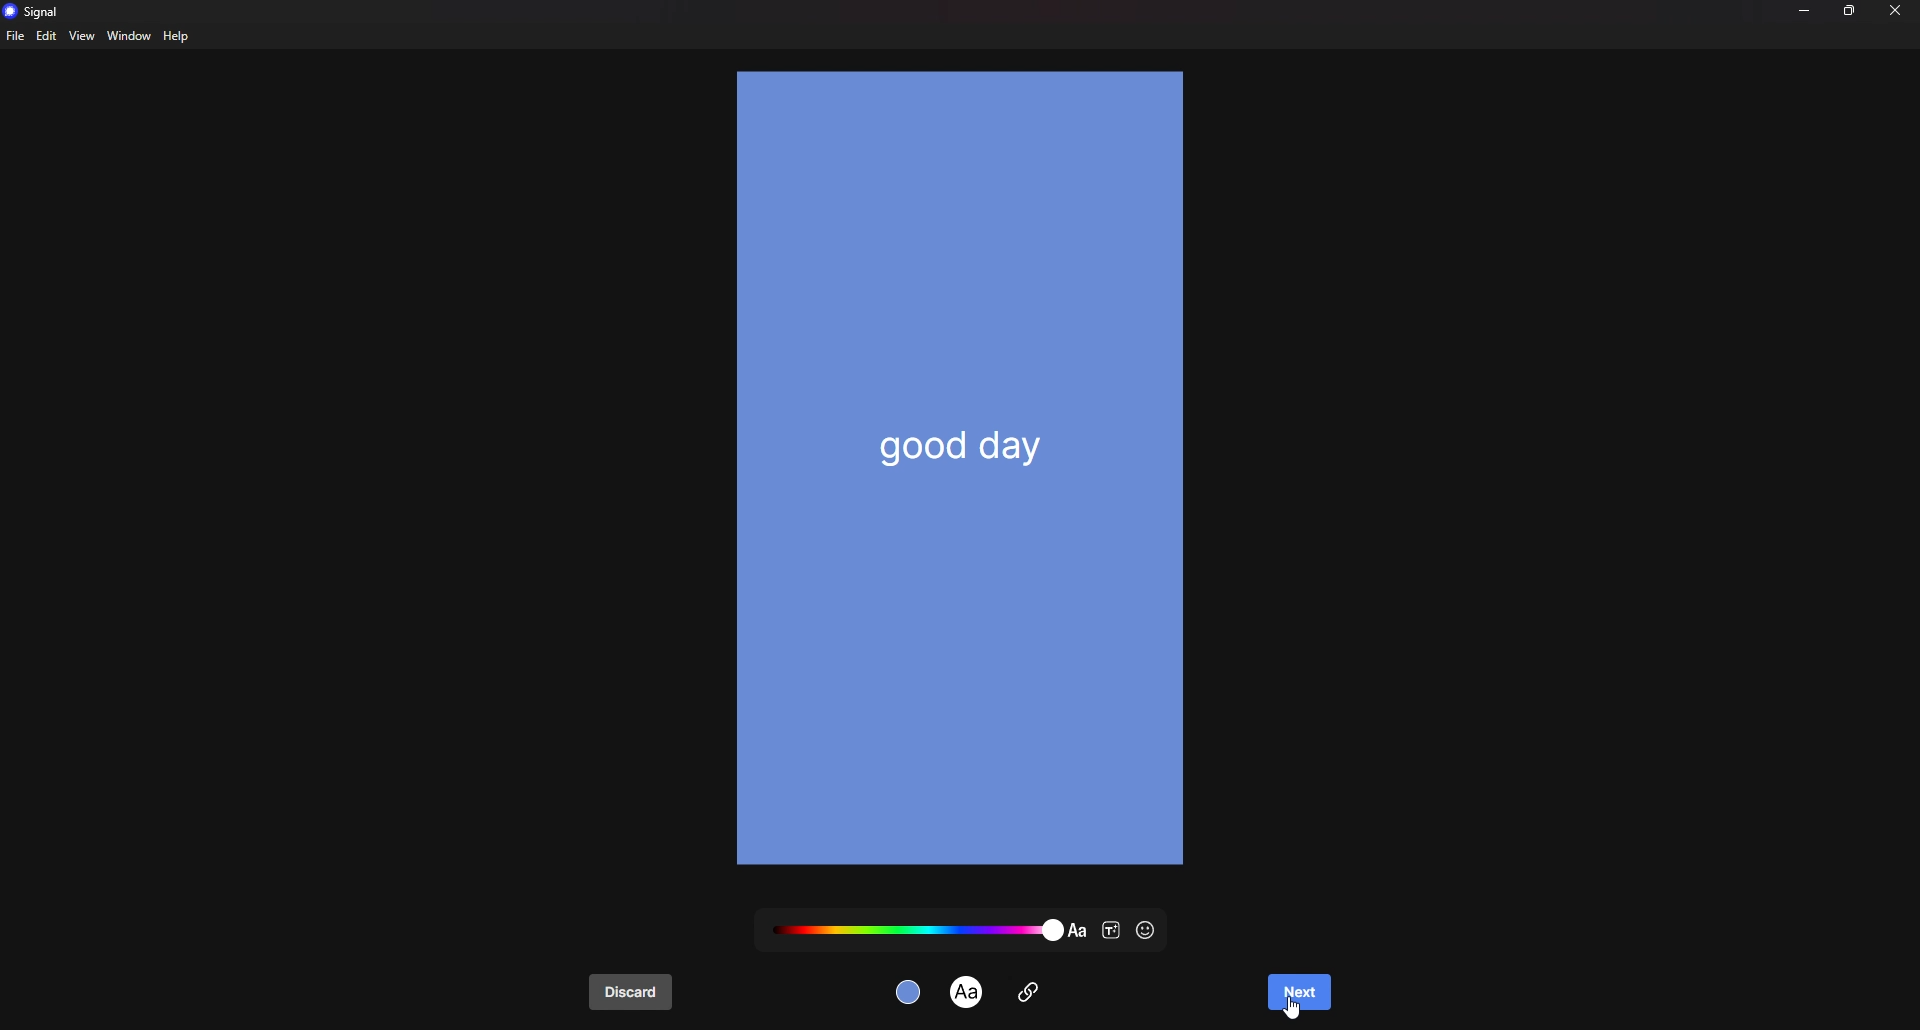 This screenshot has height=1030, width=1920. I want to click on signal, so click(37, 11).